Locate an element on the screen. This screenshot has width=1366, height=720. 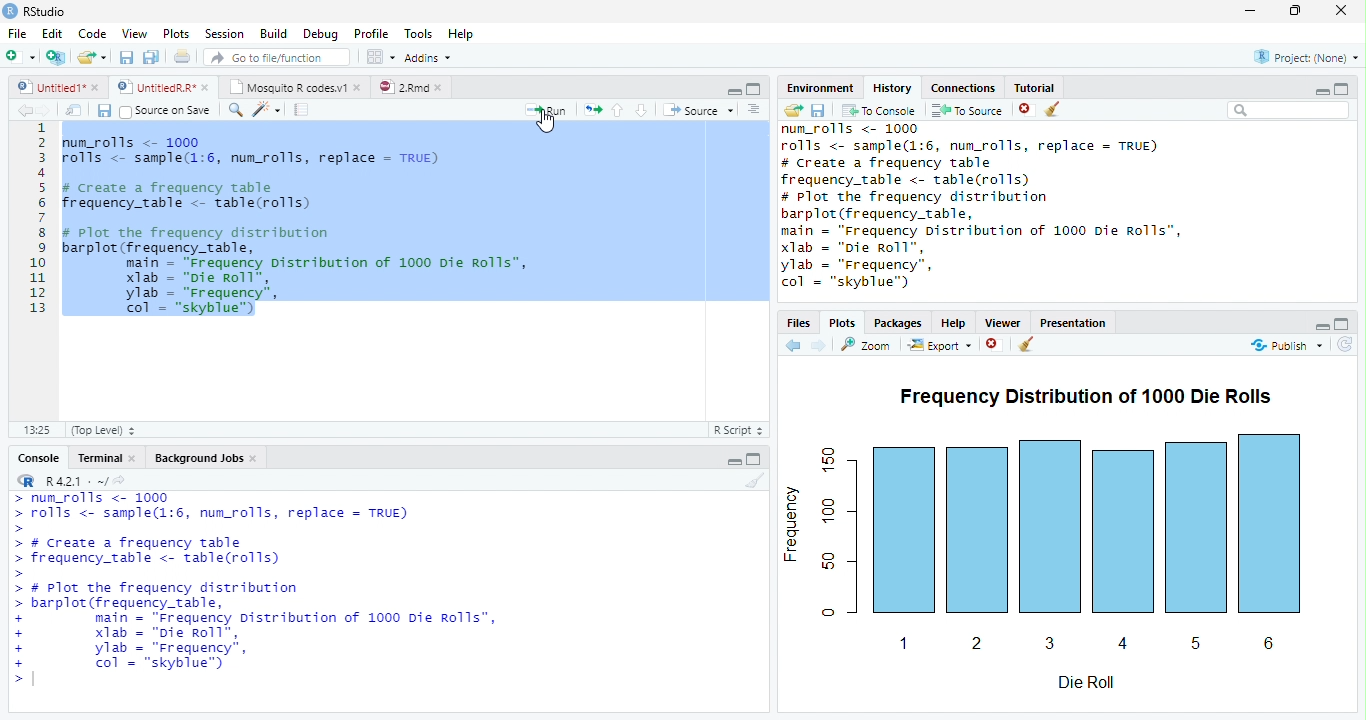
Find/Replace is located at coordinates (233, 110).